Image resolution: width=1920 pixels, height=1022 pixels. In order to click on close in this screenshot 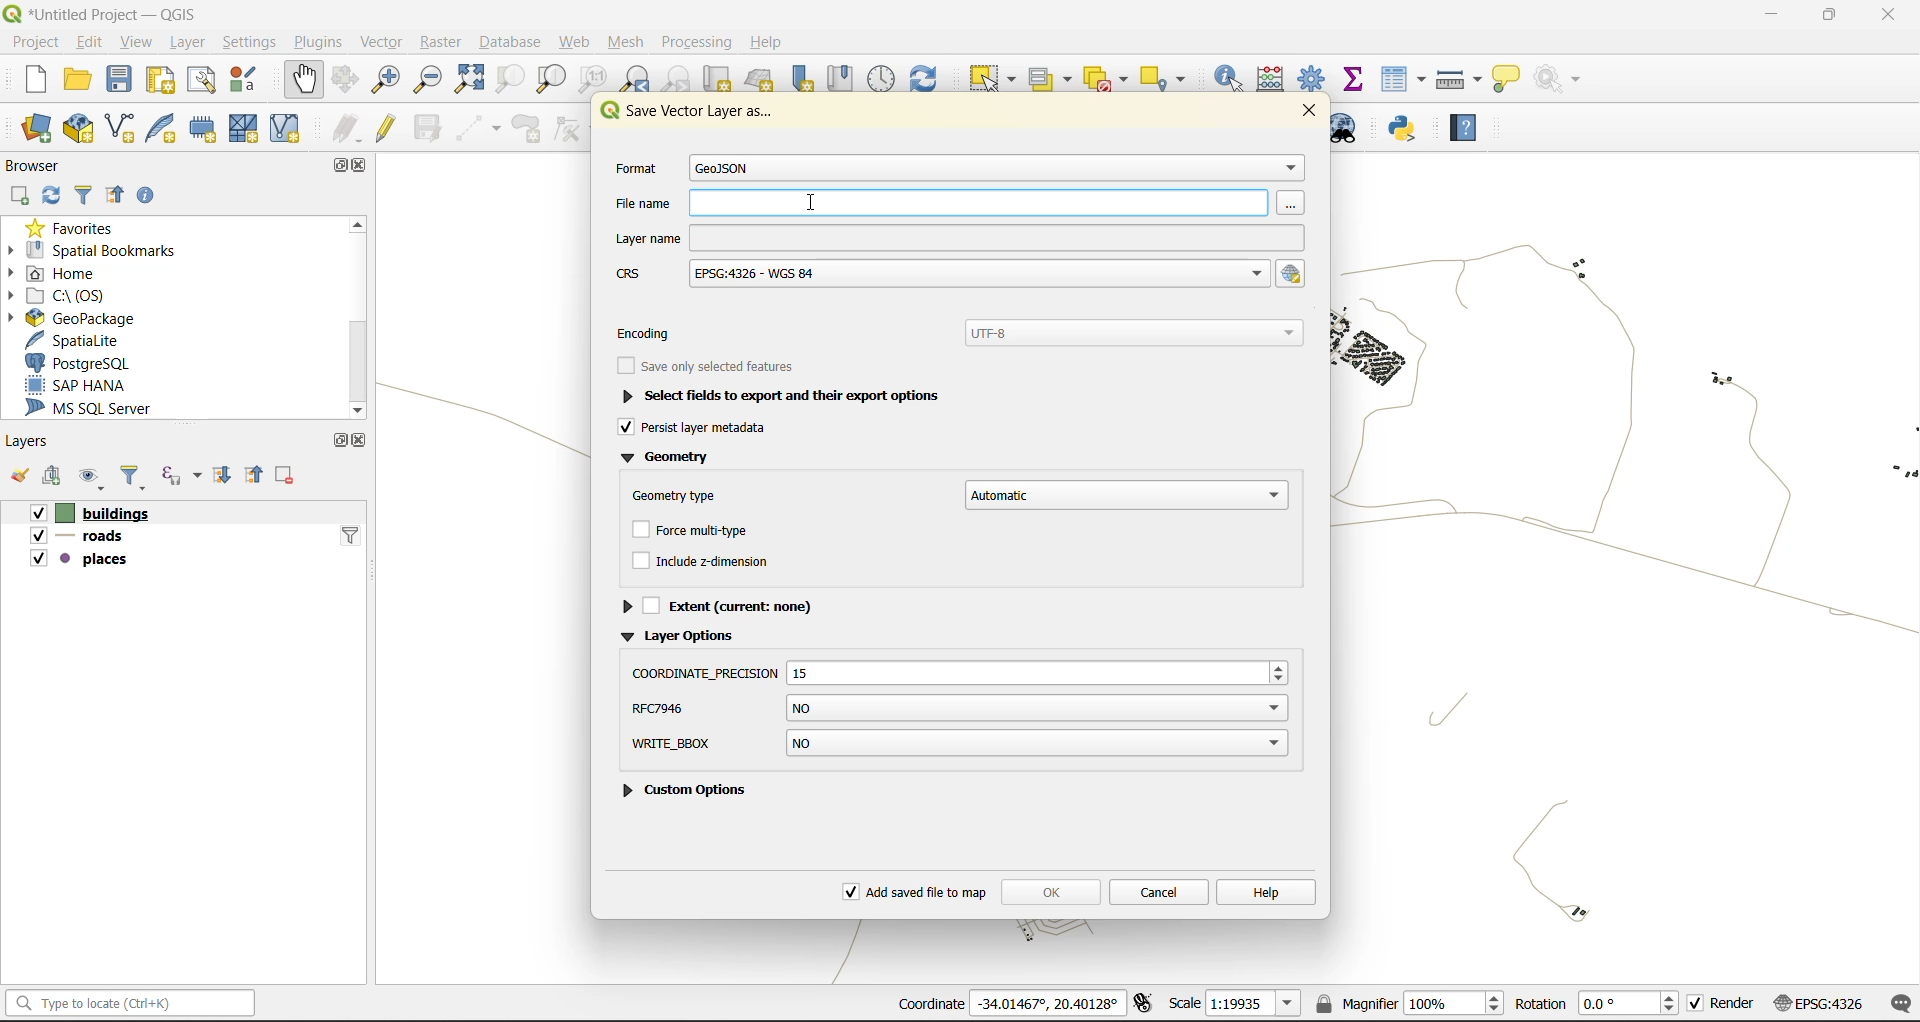, I will do `click(1888, 16)`.